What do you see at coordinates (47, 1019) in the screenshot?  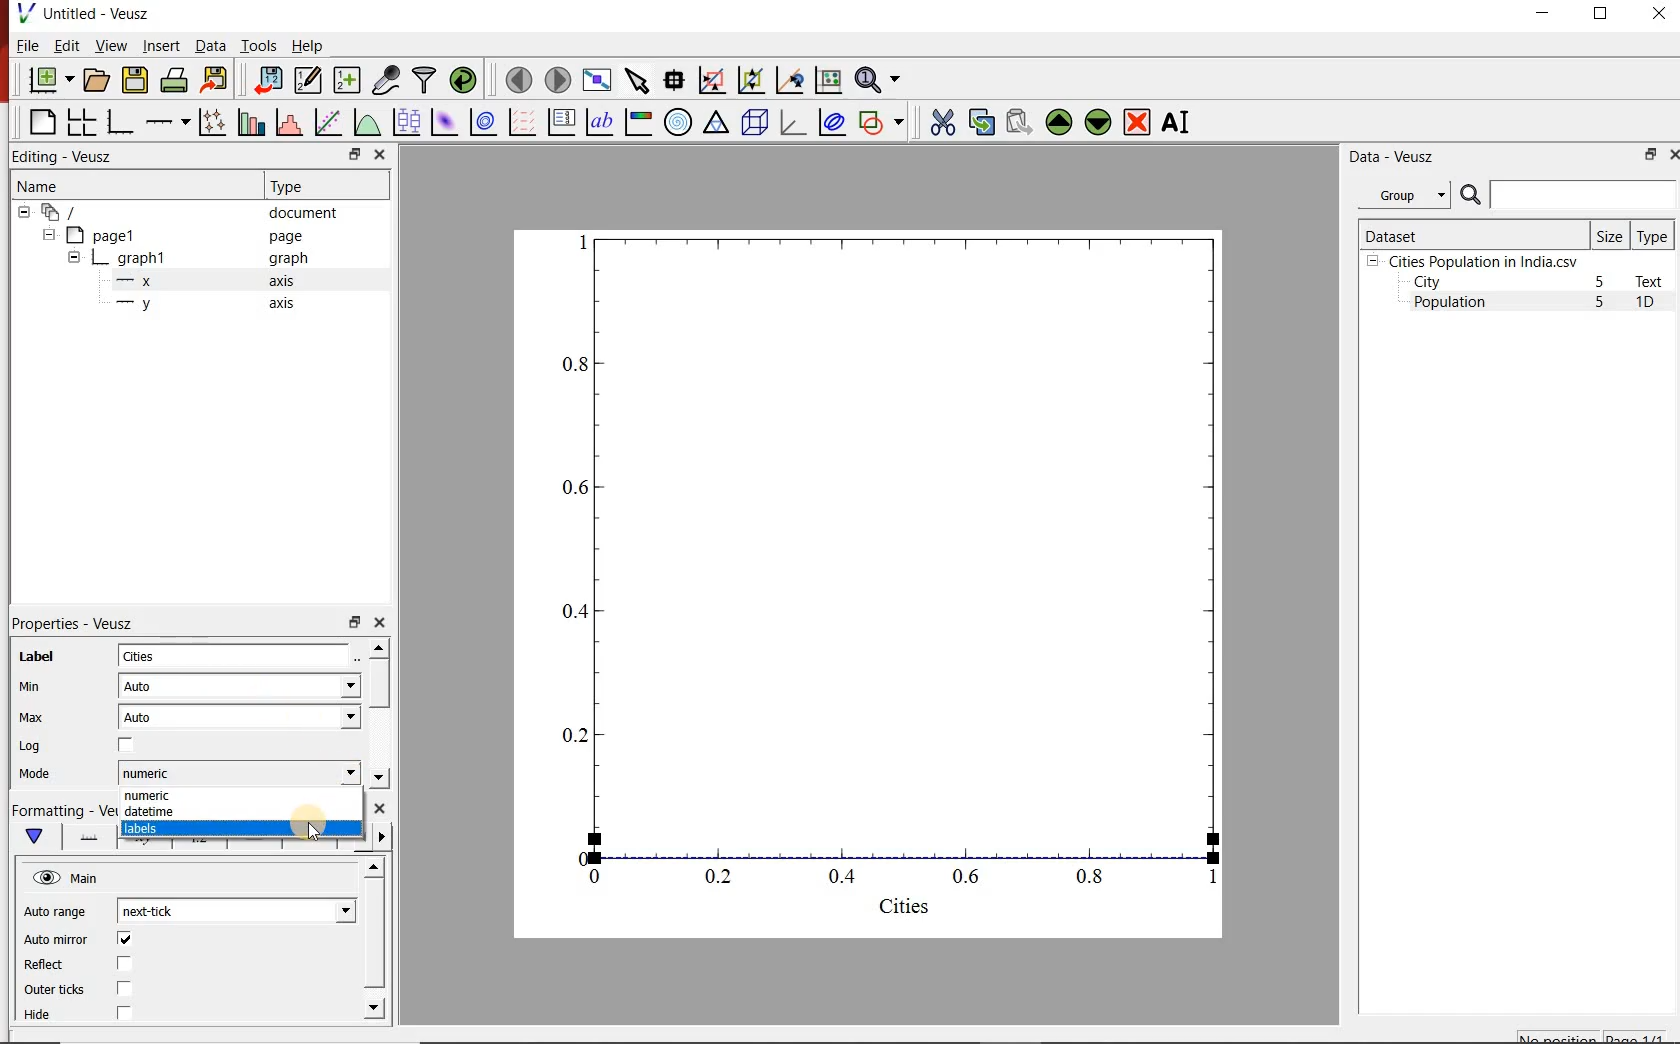 I see `Hide` at bounding box center [47, 1019].